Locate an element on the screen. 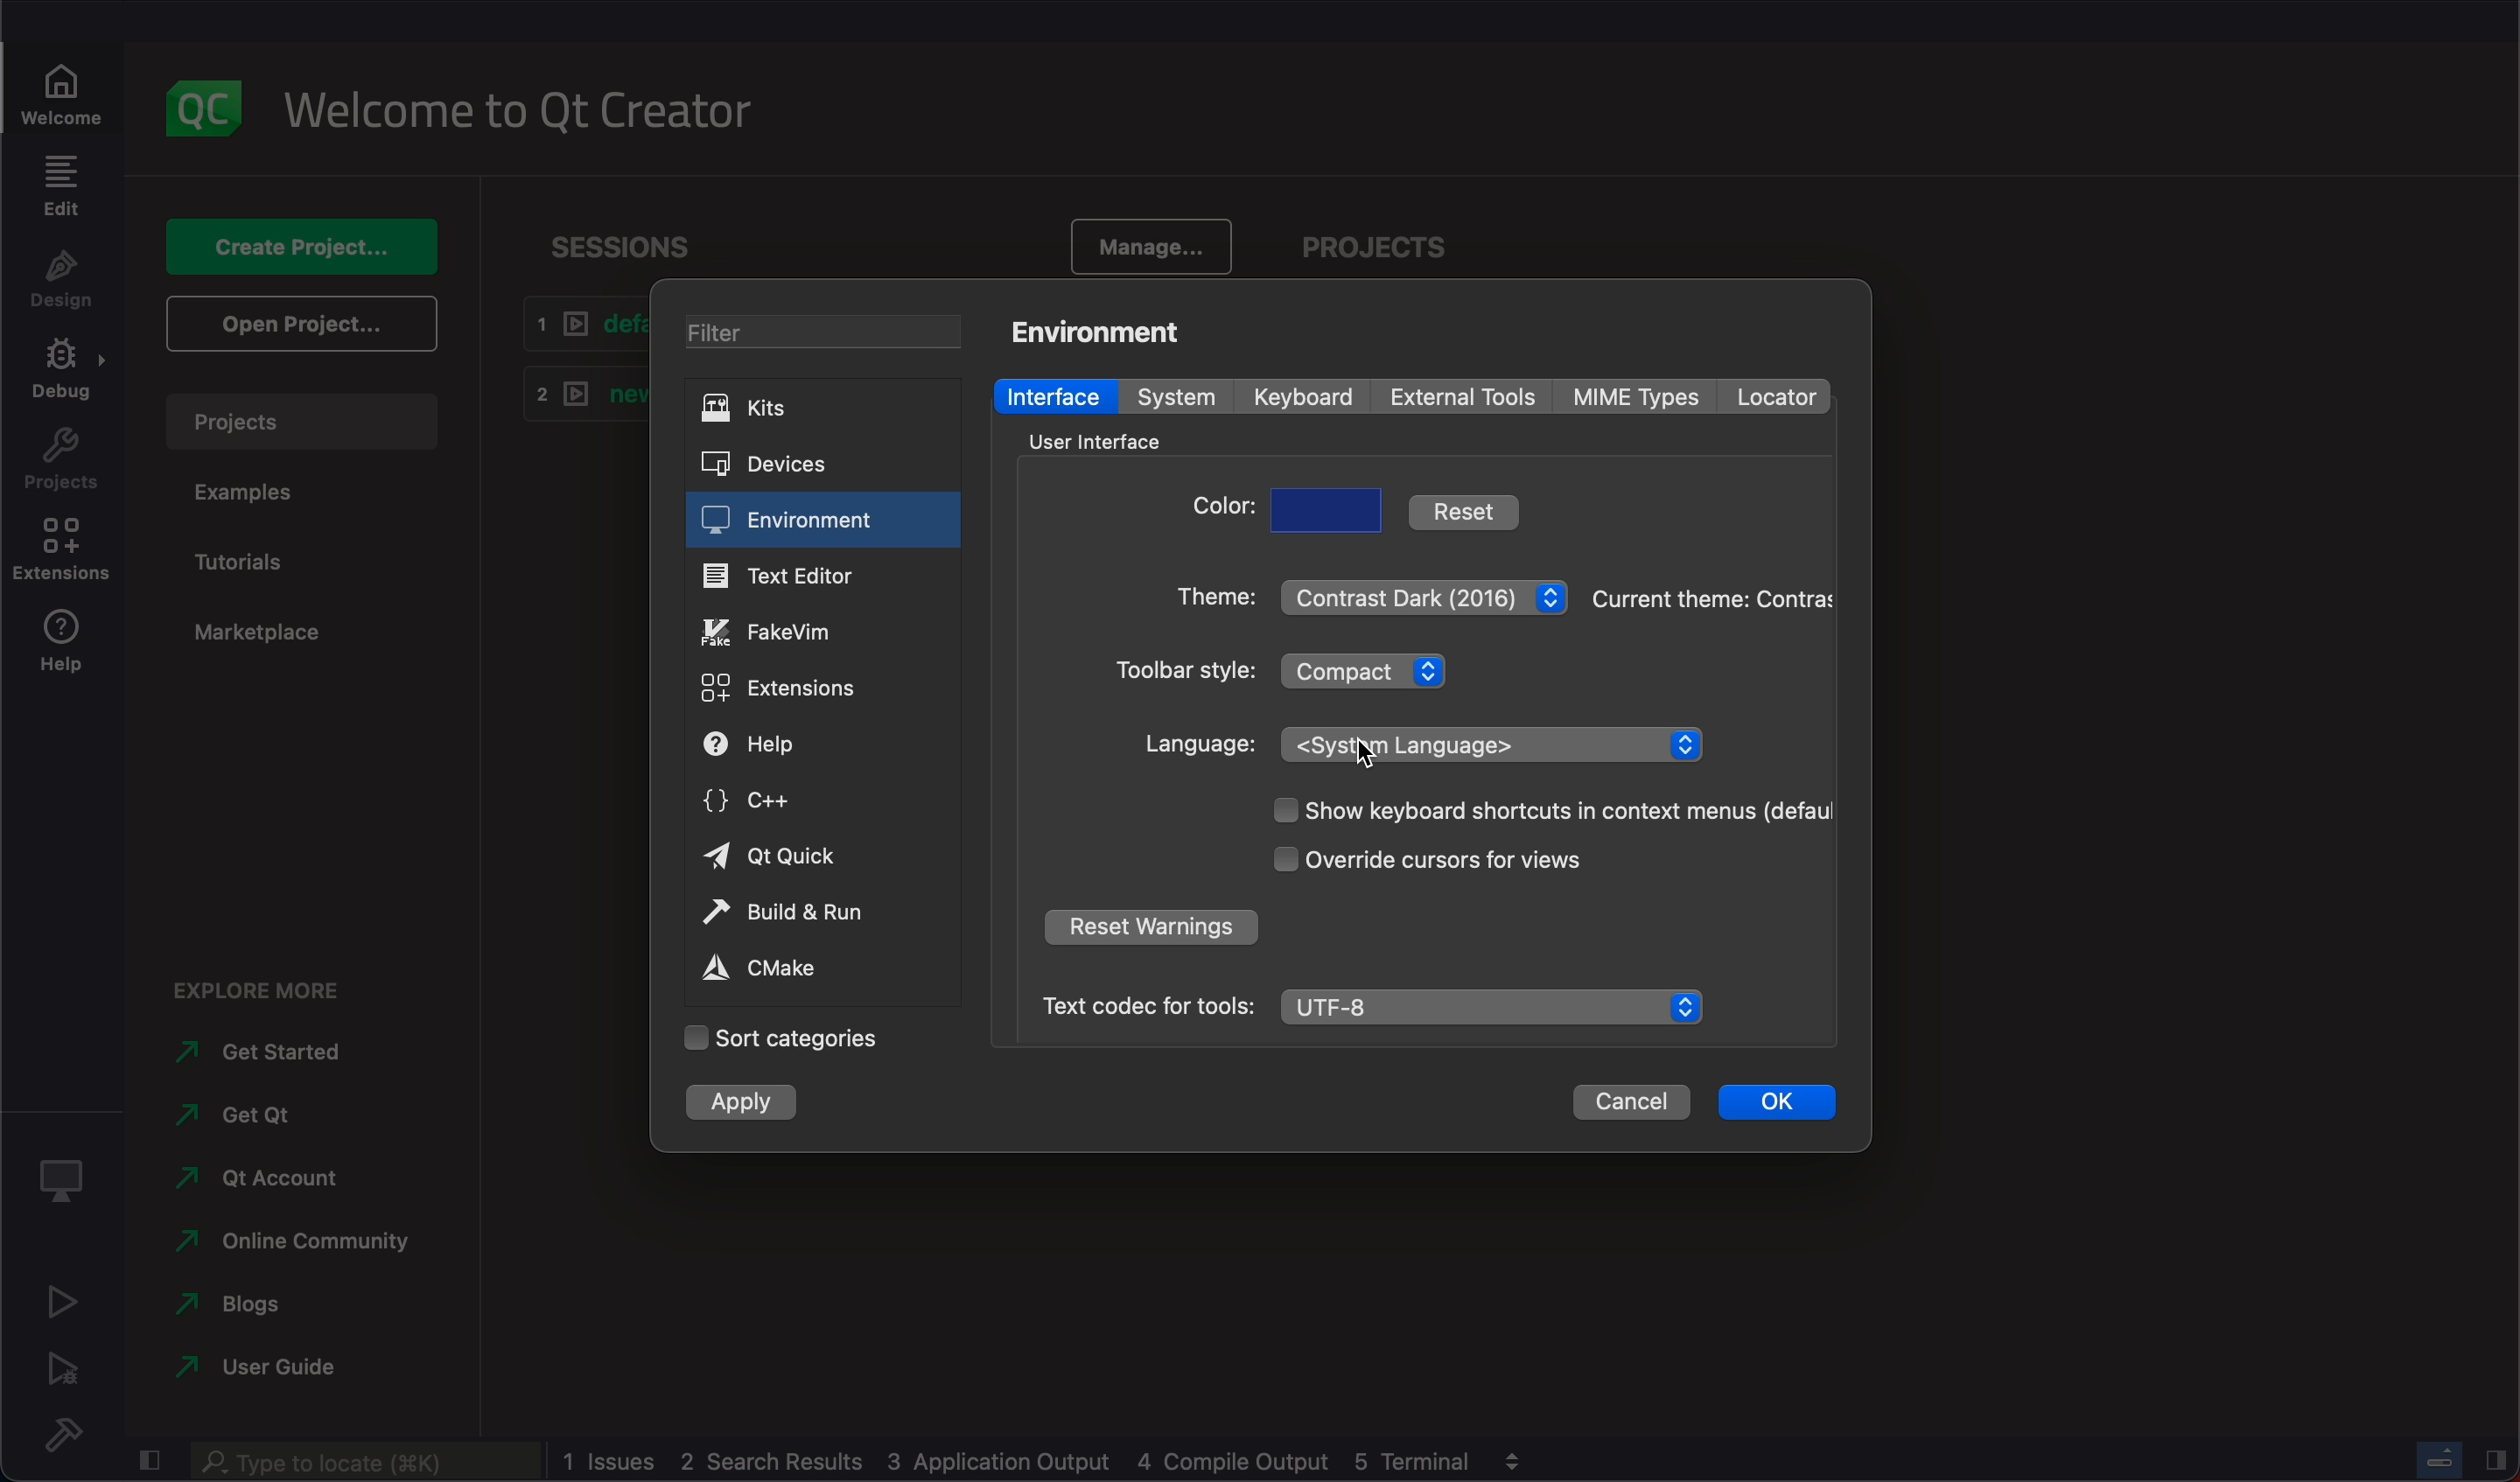 This screenshot has height=1482, width=2520. show context menu is located at coordinates (1551, 811).